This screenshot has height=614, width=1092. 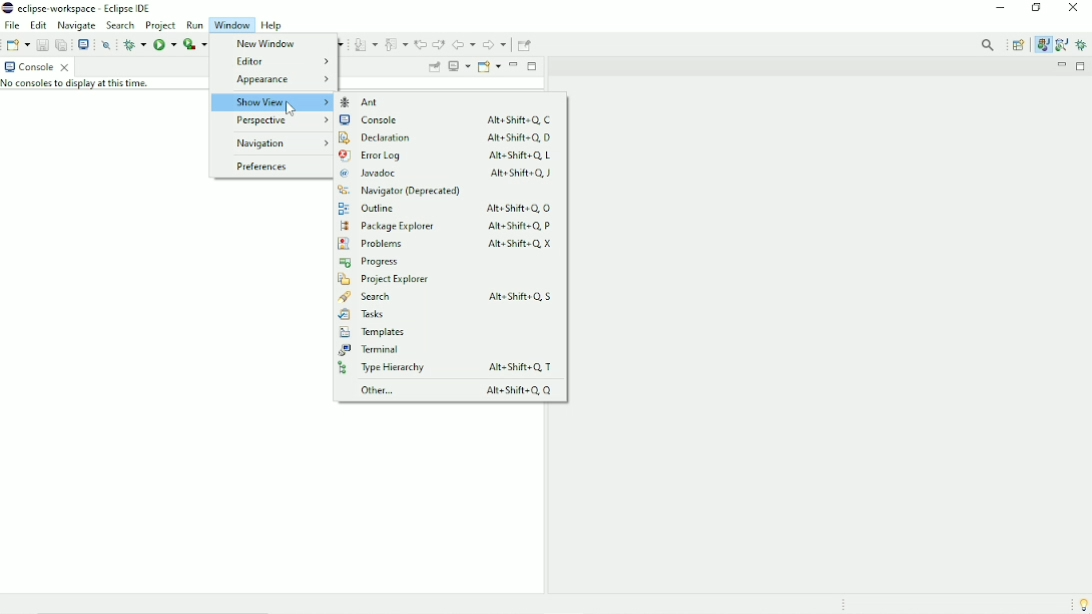 I want to click on Run, so click(x=164, y=44).